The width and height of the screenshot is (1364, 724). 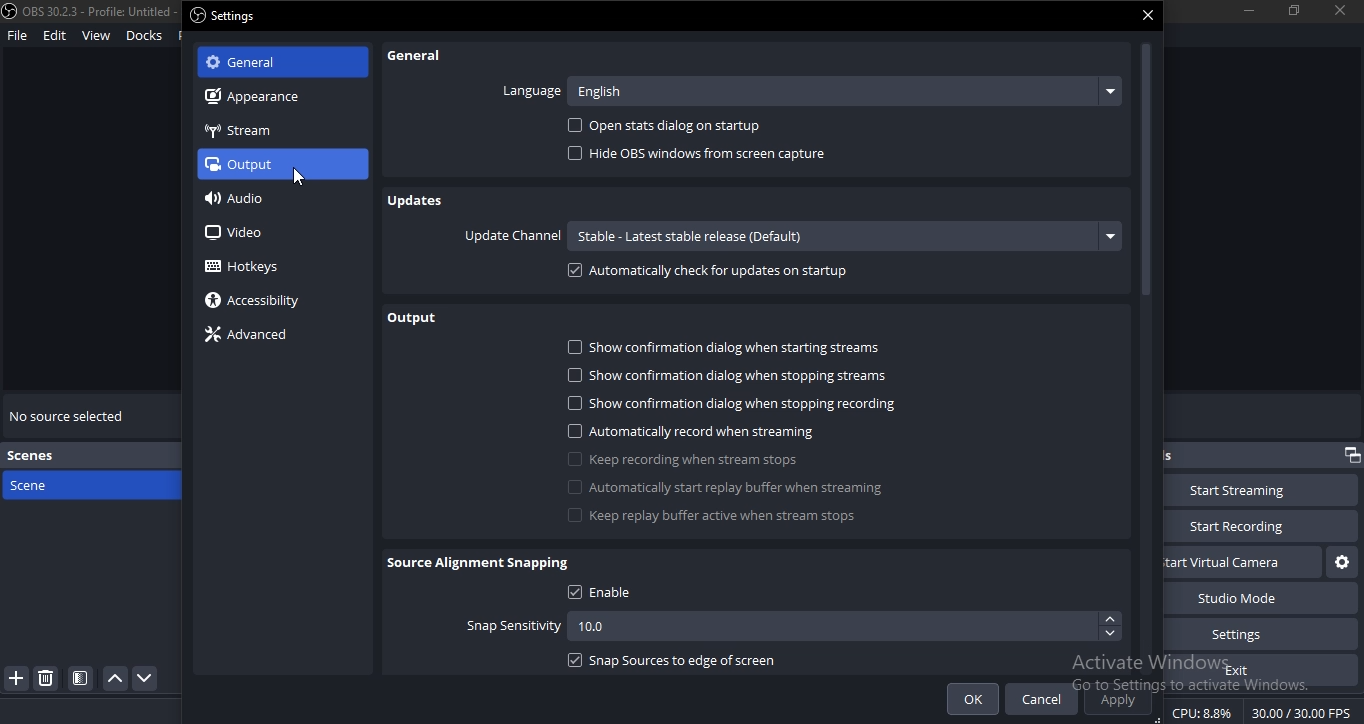 I want to click on snap sources to edge of screen , so click(x=691, y=660).